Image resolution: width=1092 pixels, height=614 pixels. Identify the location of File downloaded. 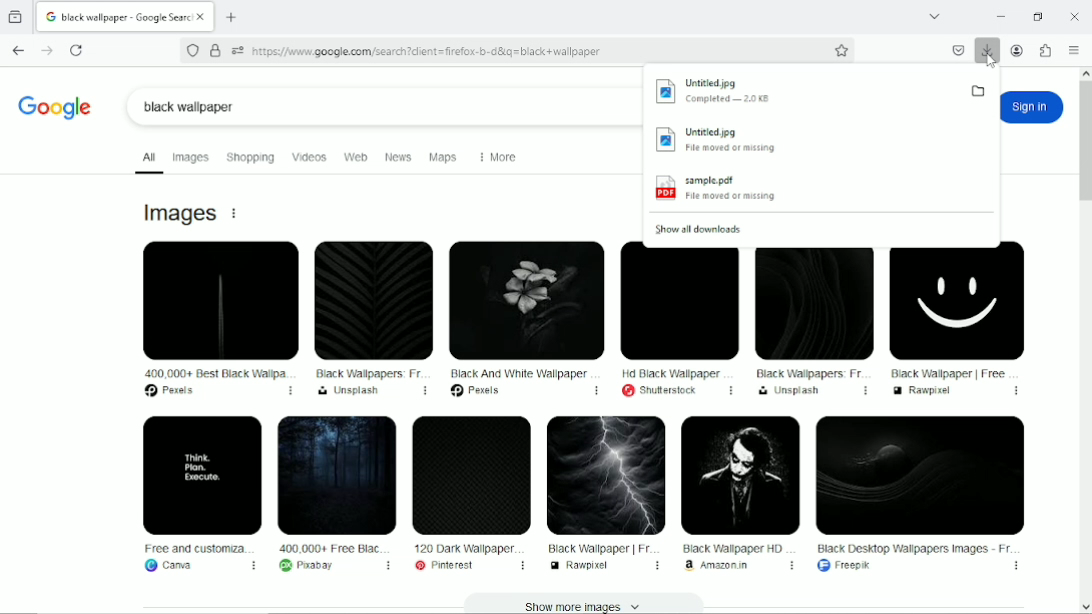
(801, 91).